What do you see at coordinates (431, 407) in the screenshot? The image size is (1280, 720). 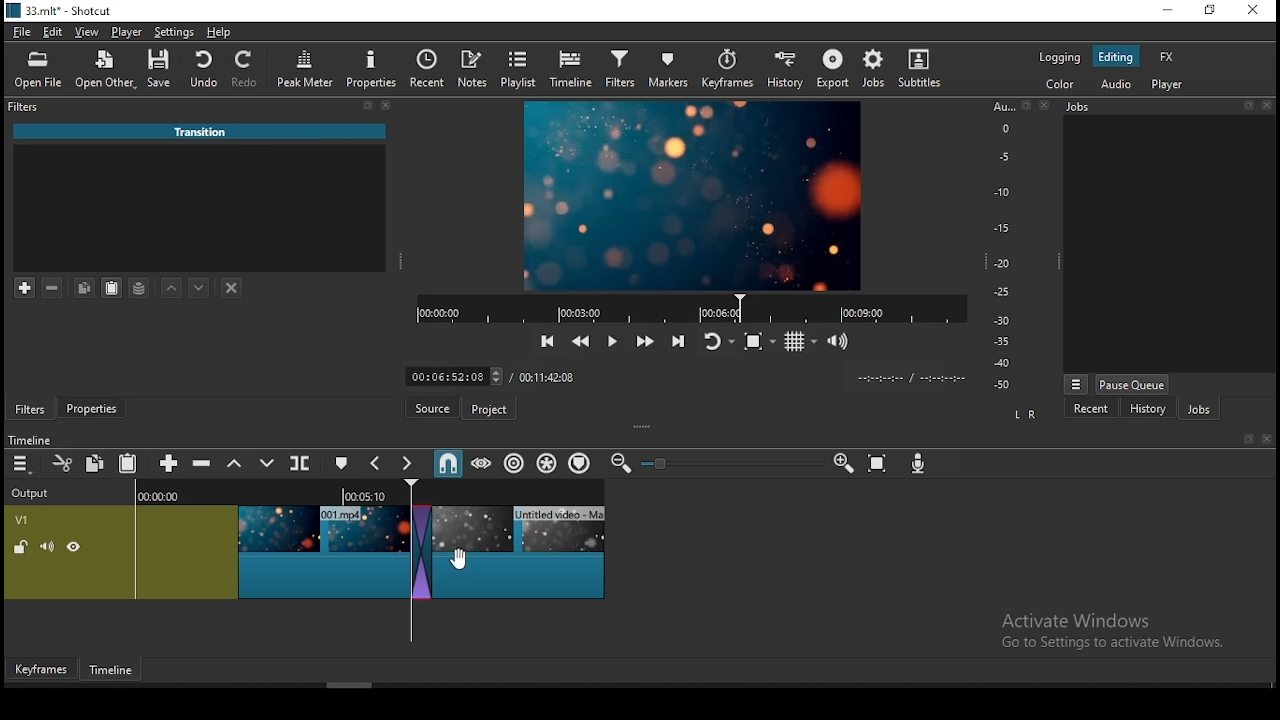 I see `source` at bounding box center [431, 407].